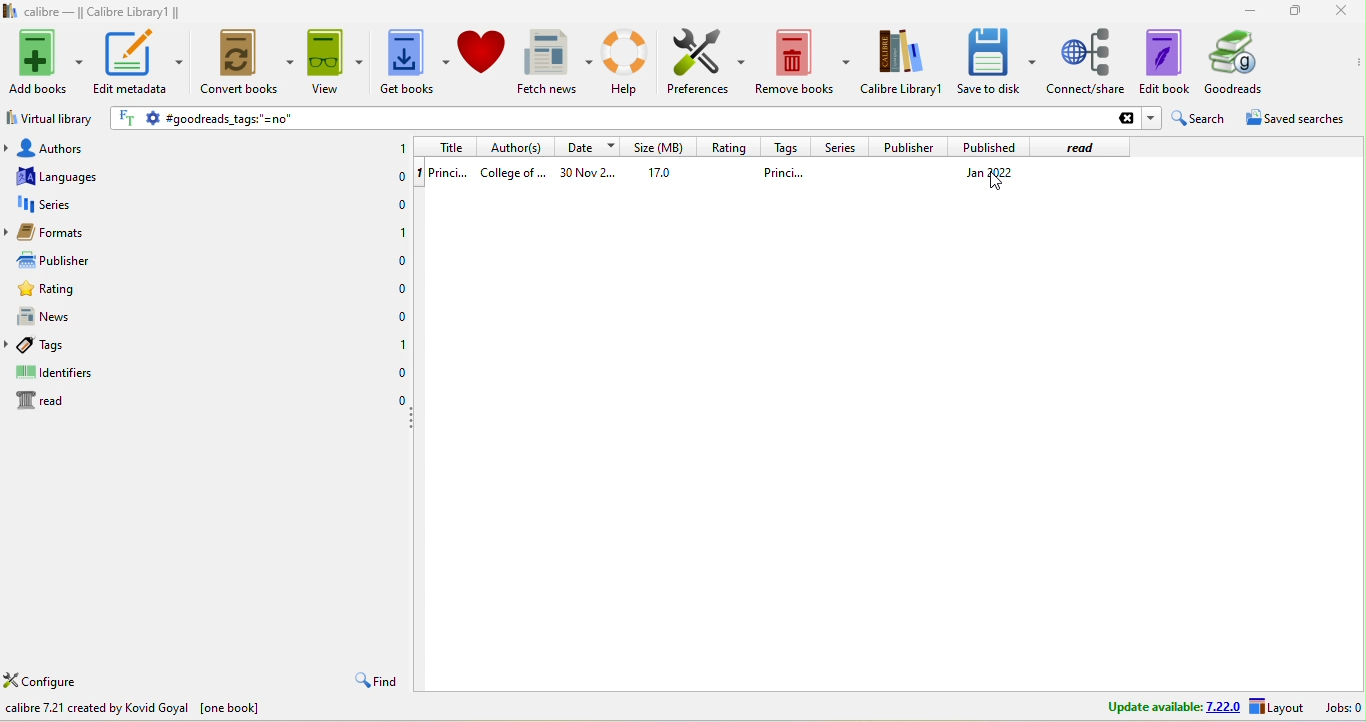 This screenshot has width=1366, height=722. I want to click on FT, so click(128, 118).